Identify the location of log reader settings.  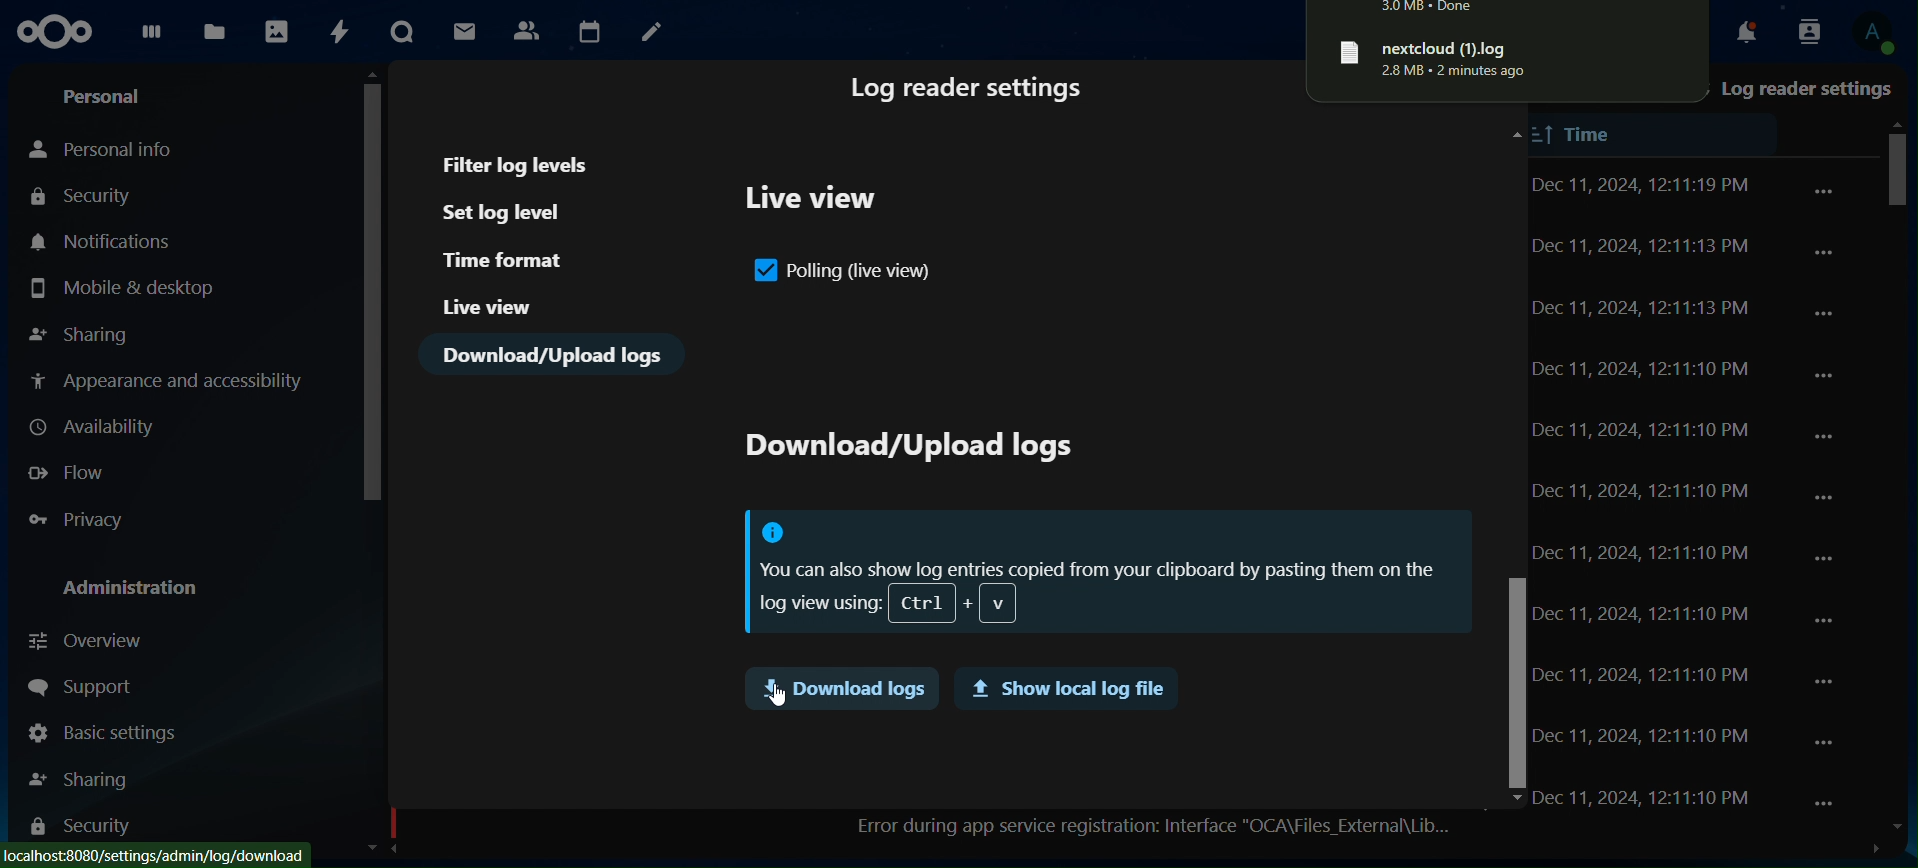
(969, 91).